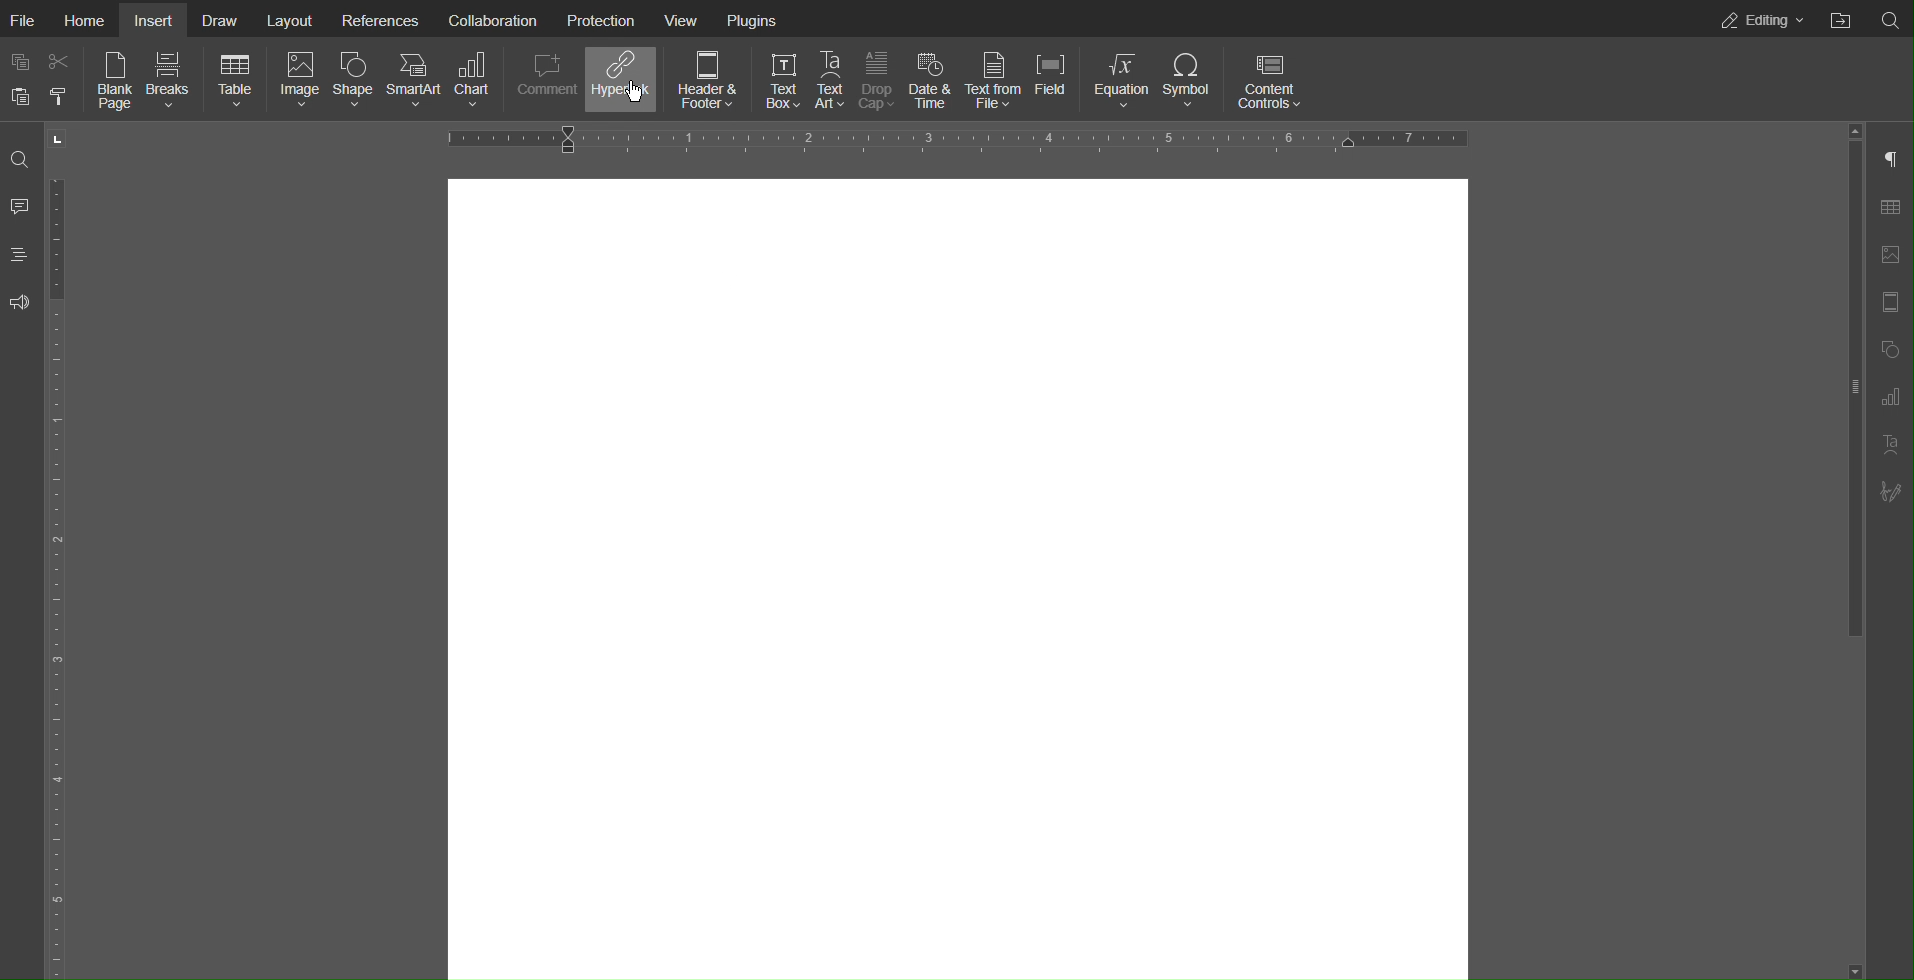 This screenshot has width=1914, height=980. What do you see at coordinates (1890, 447) in the screenshot?
I see `Text Art` at bounding box center [1890, 447].